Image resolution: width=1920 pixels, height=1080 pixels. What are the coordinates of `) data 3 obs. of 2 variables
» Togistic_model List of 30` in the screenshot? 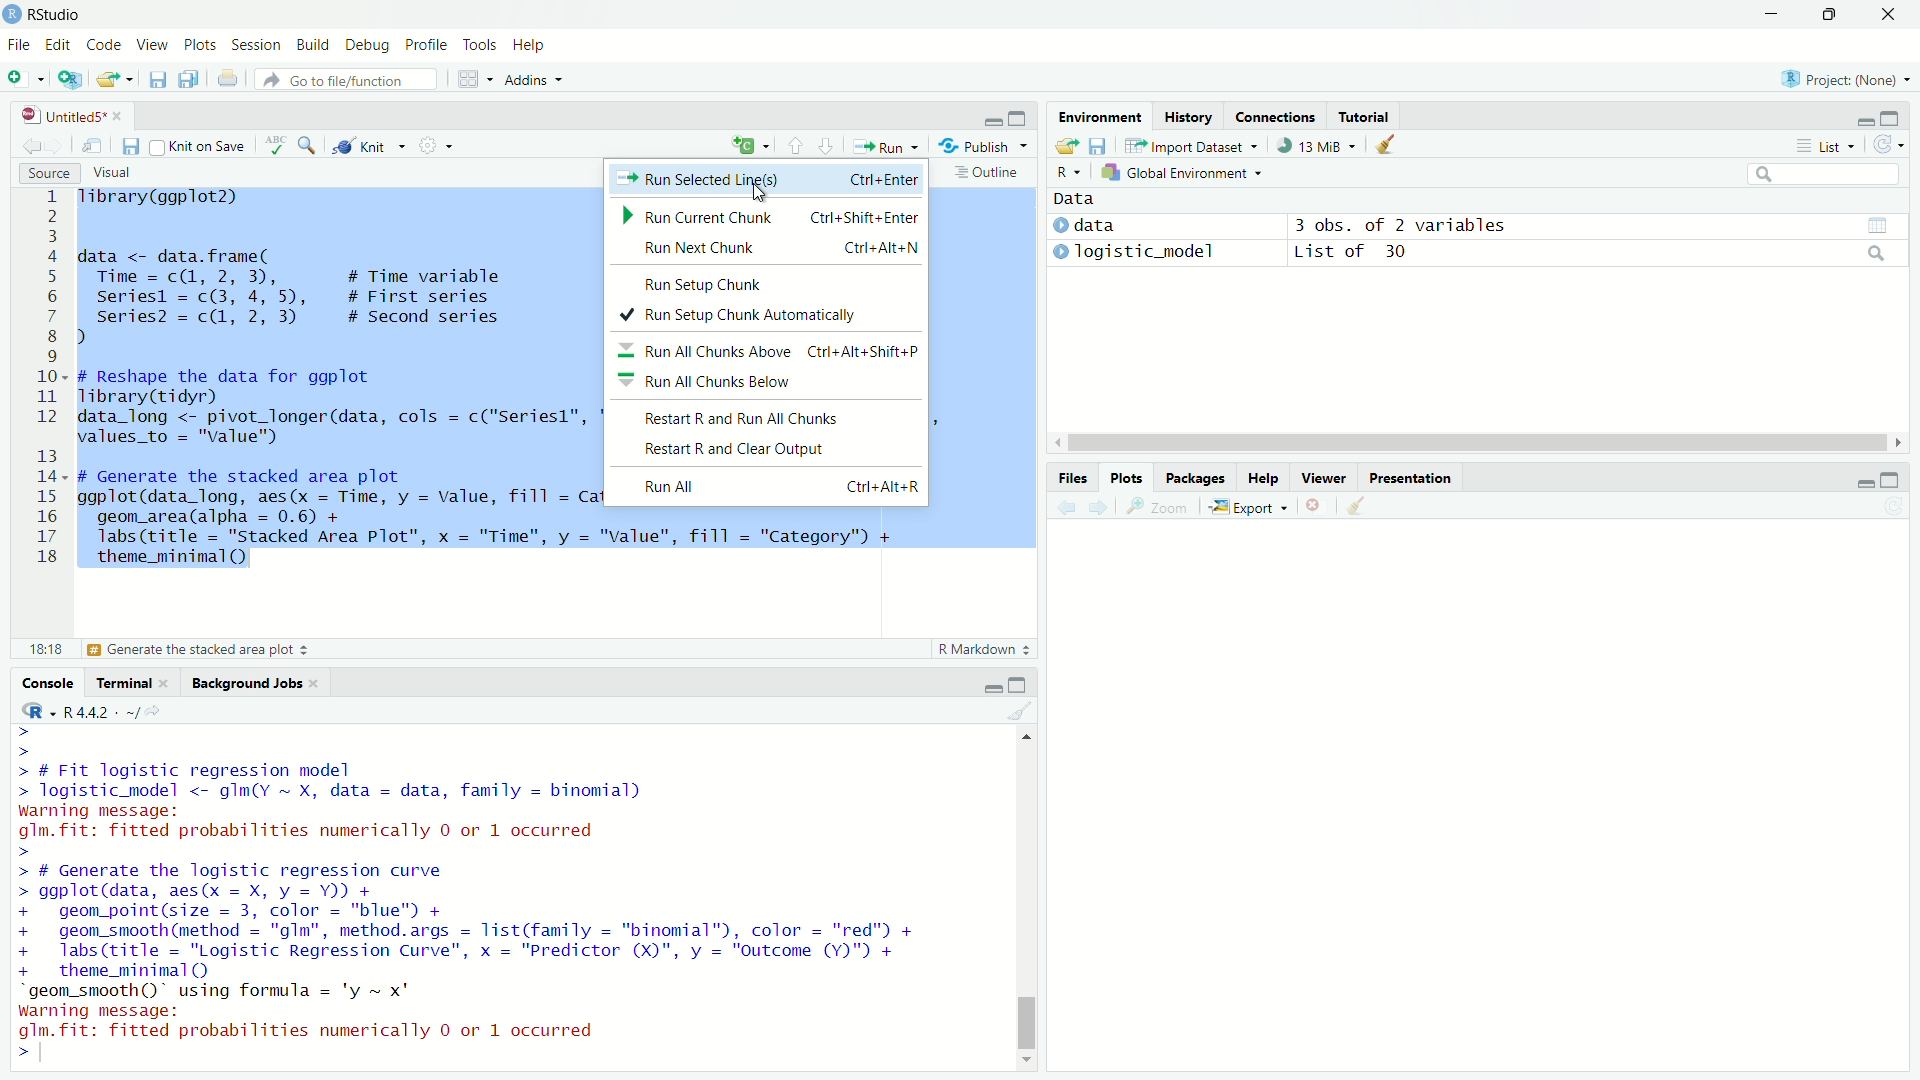 It's located at (1295, 238).